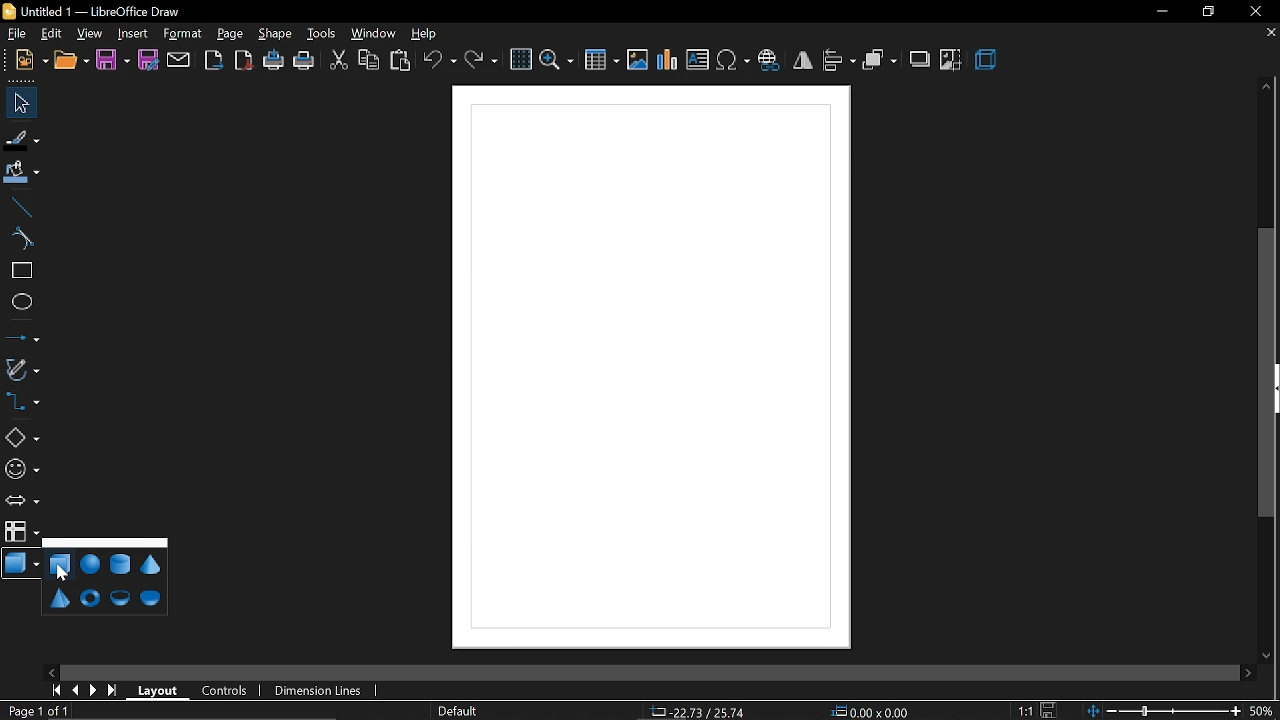 The image size is (1280, 720). I want to click on shell, so click(120, 600).